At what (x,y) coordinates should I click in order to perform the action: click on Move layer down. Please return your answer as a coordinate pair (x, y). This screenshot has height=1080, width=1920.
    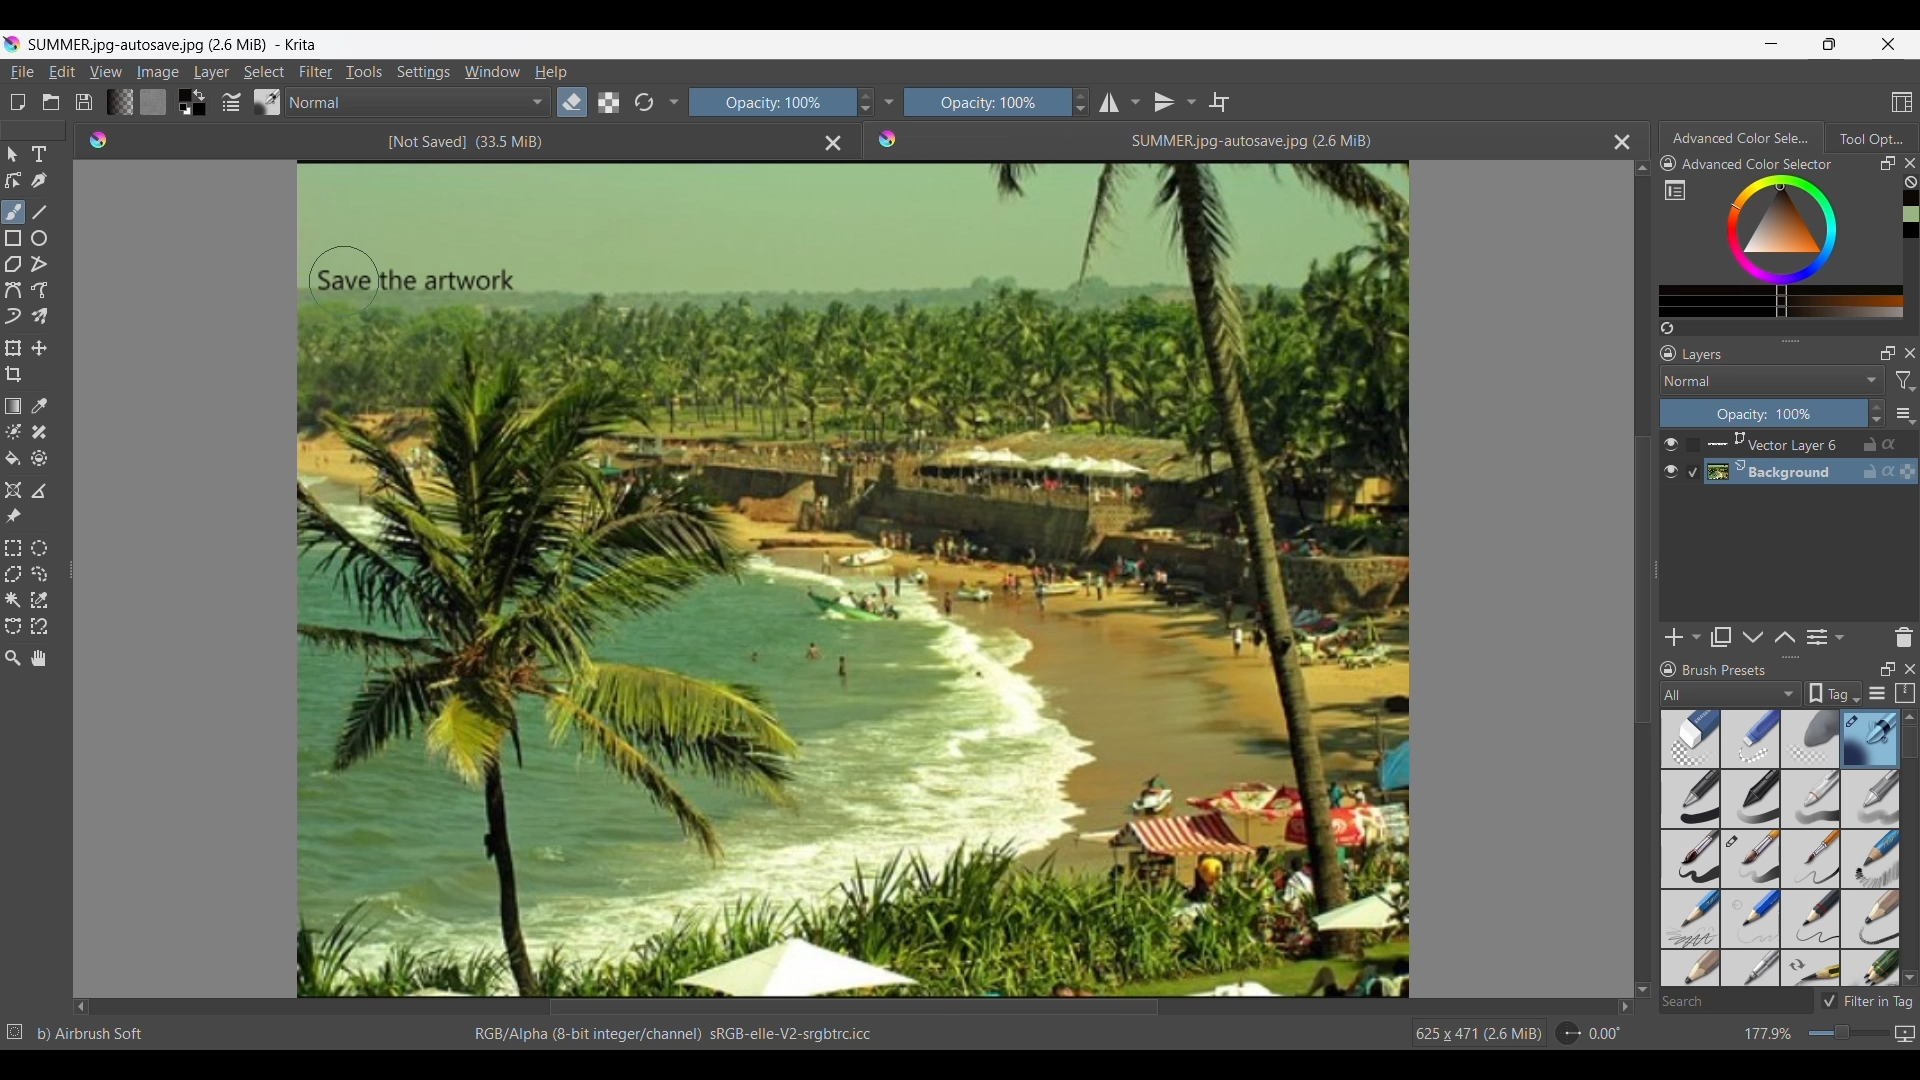
    Looking at the image, I should click on (1753, 637).